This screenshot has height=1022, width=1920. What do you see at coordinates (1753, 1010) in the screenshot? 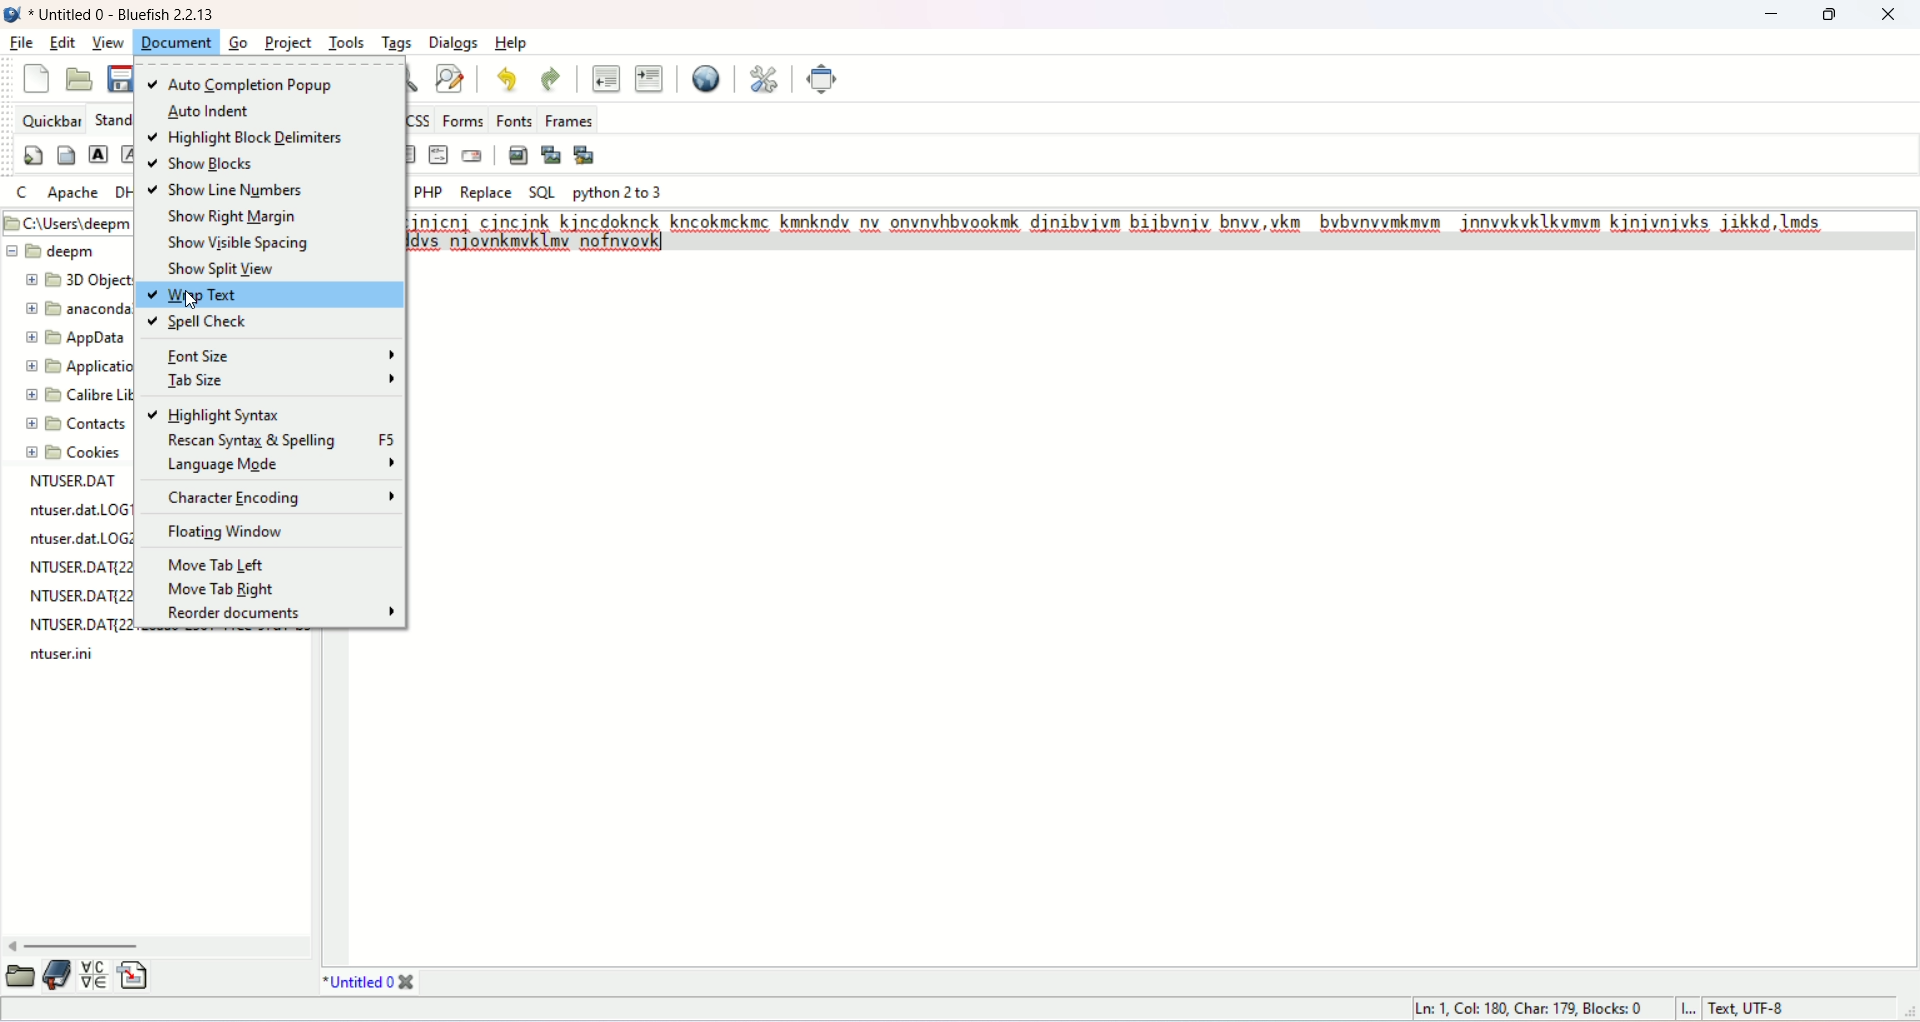
I see `text, UTF-8` at bounding box center [1753, 1010].